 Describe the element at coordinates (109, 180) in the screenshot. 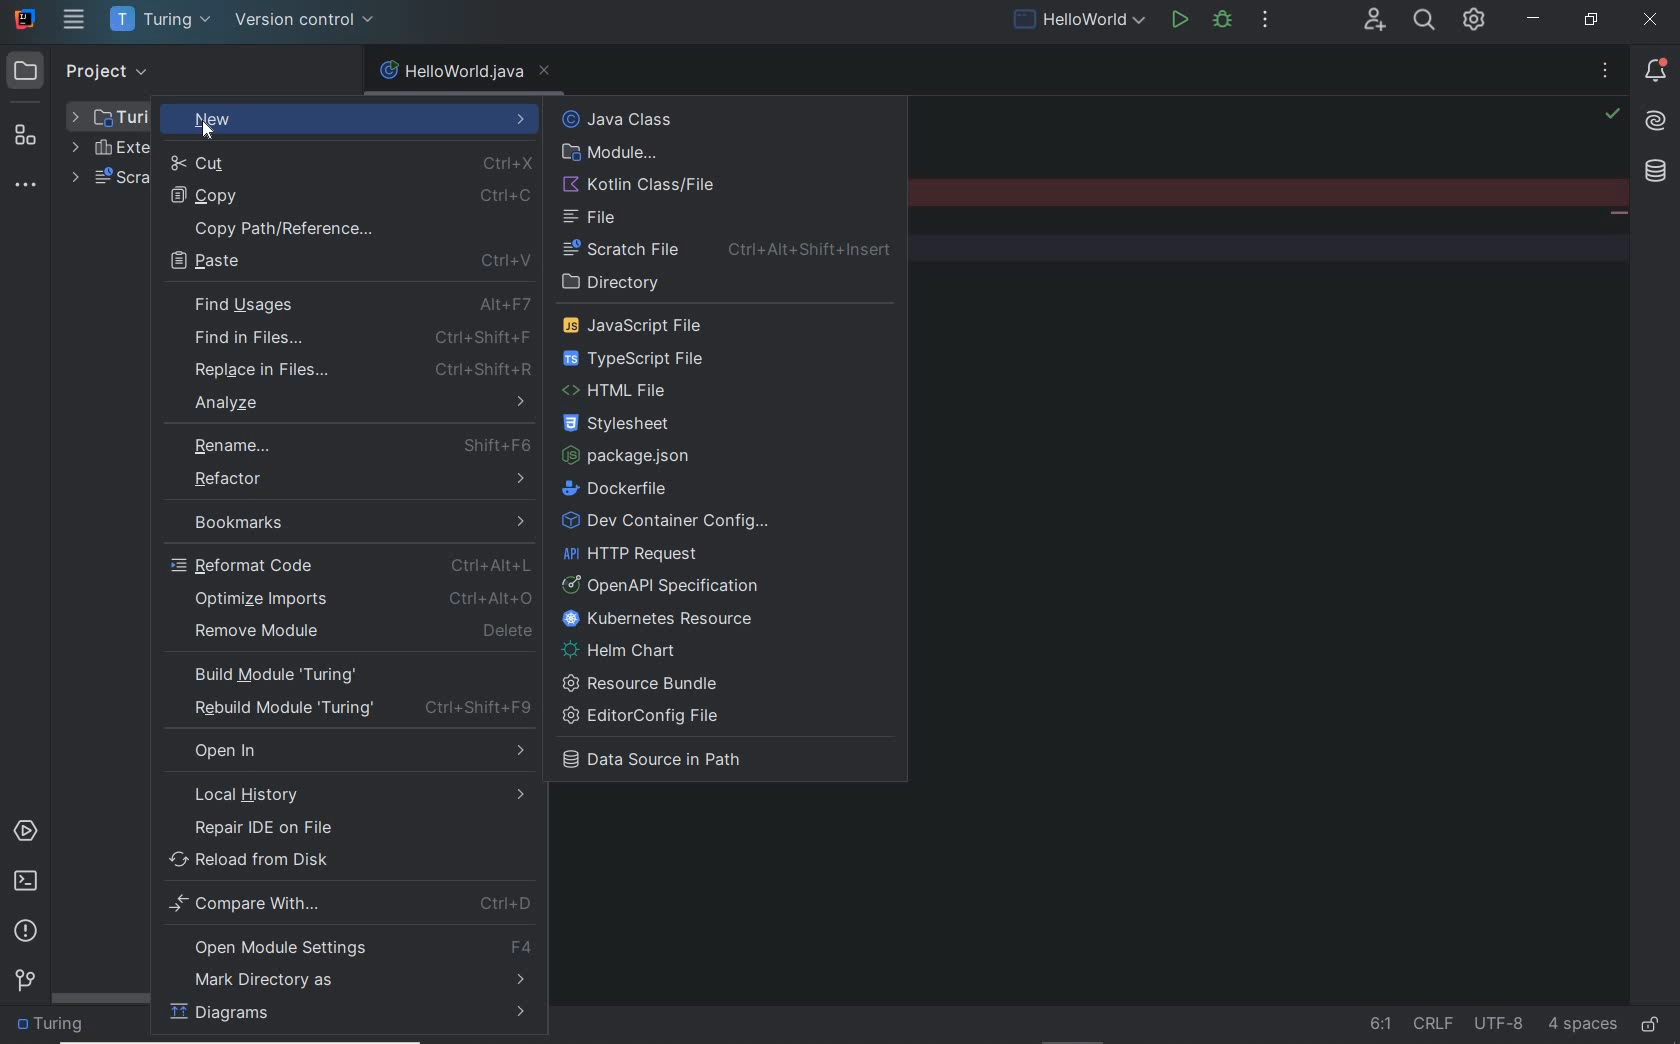

I see `scratches and consoles` at that location.